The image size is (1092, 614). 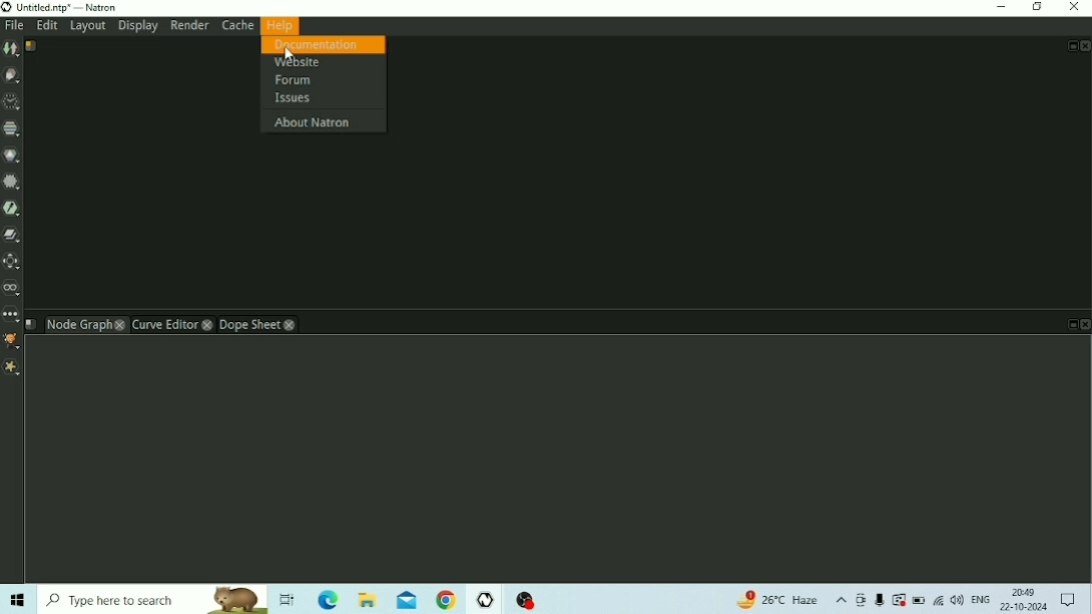 What do you see at coordinates (10, 49) in the screenshot?
I see `Image` at bounding box center [10, 49].